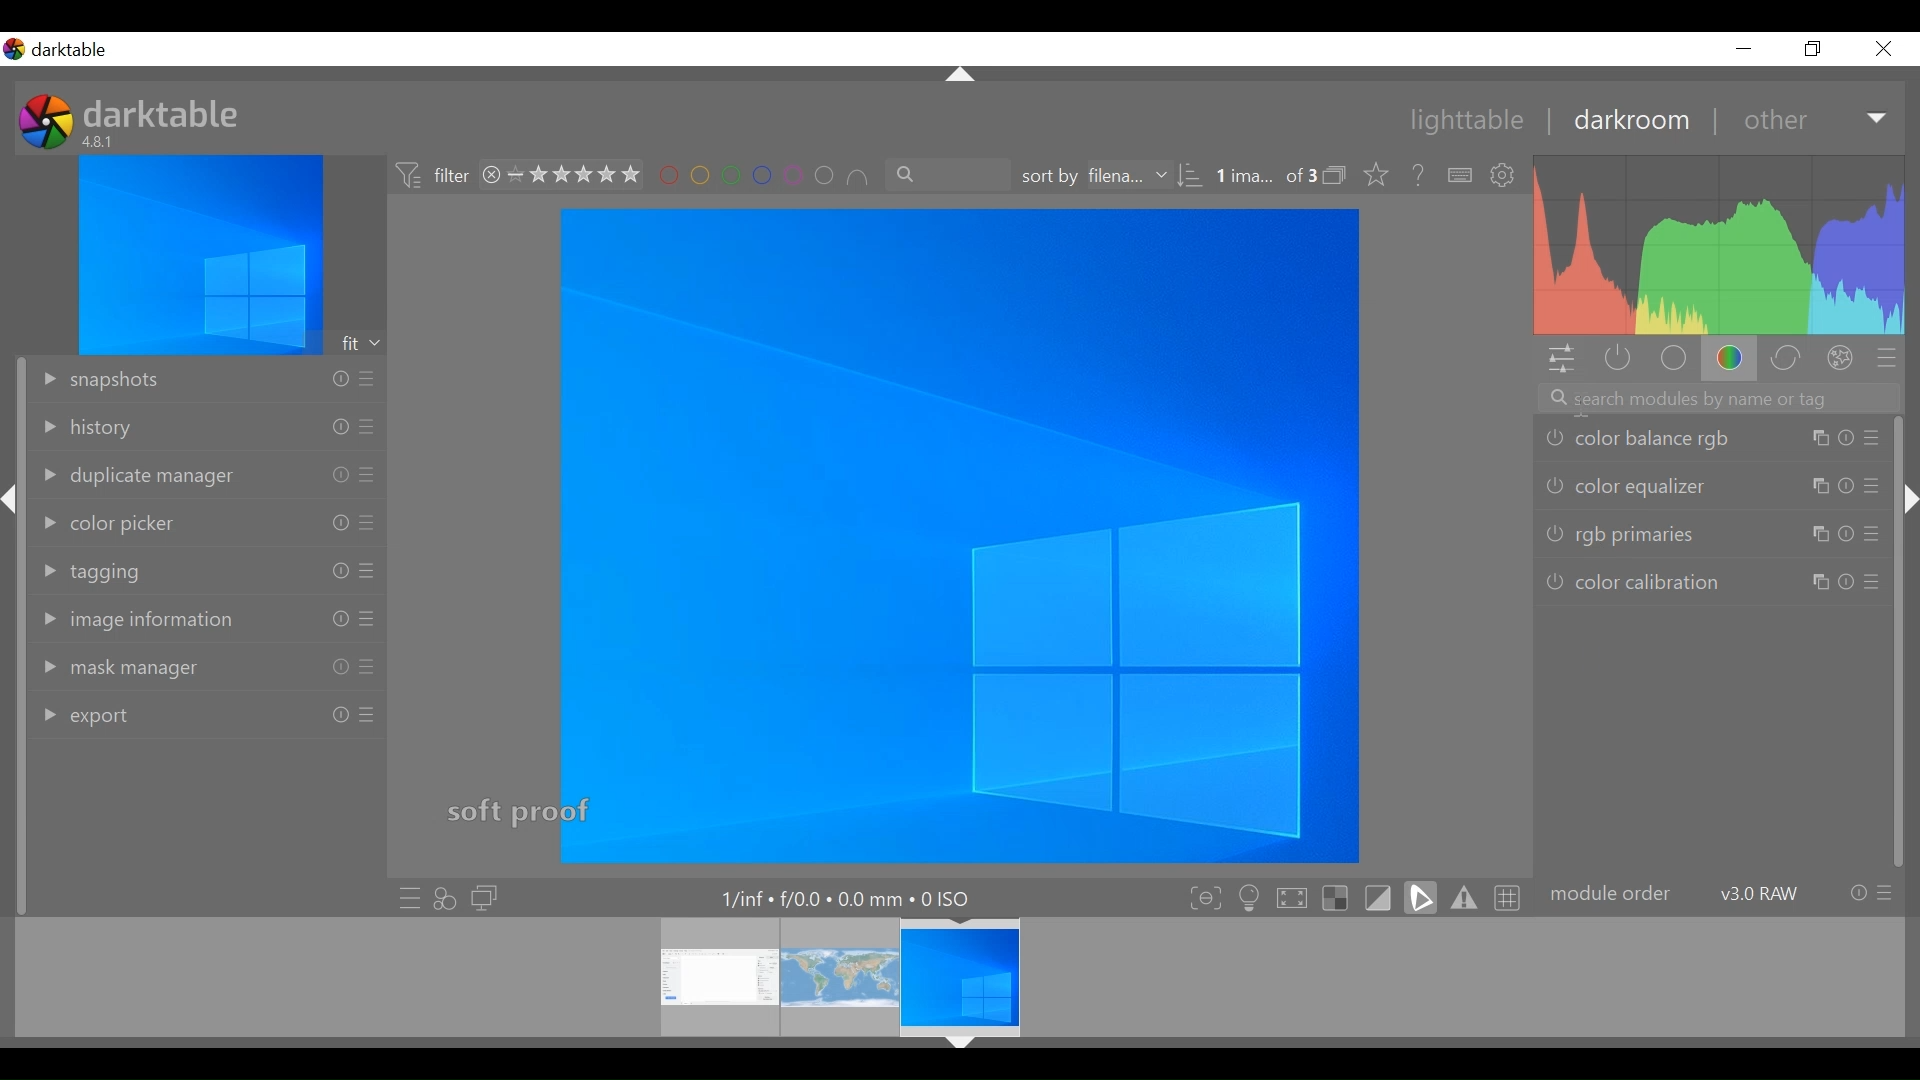 This screenshot has height=1080, width=1920. Describe the element at coordinates (1744, 49) in the screenshot. I see `minimize` at that location.